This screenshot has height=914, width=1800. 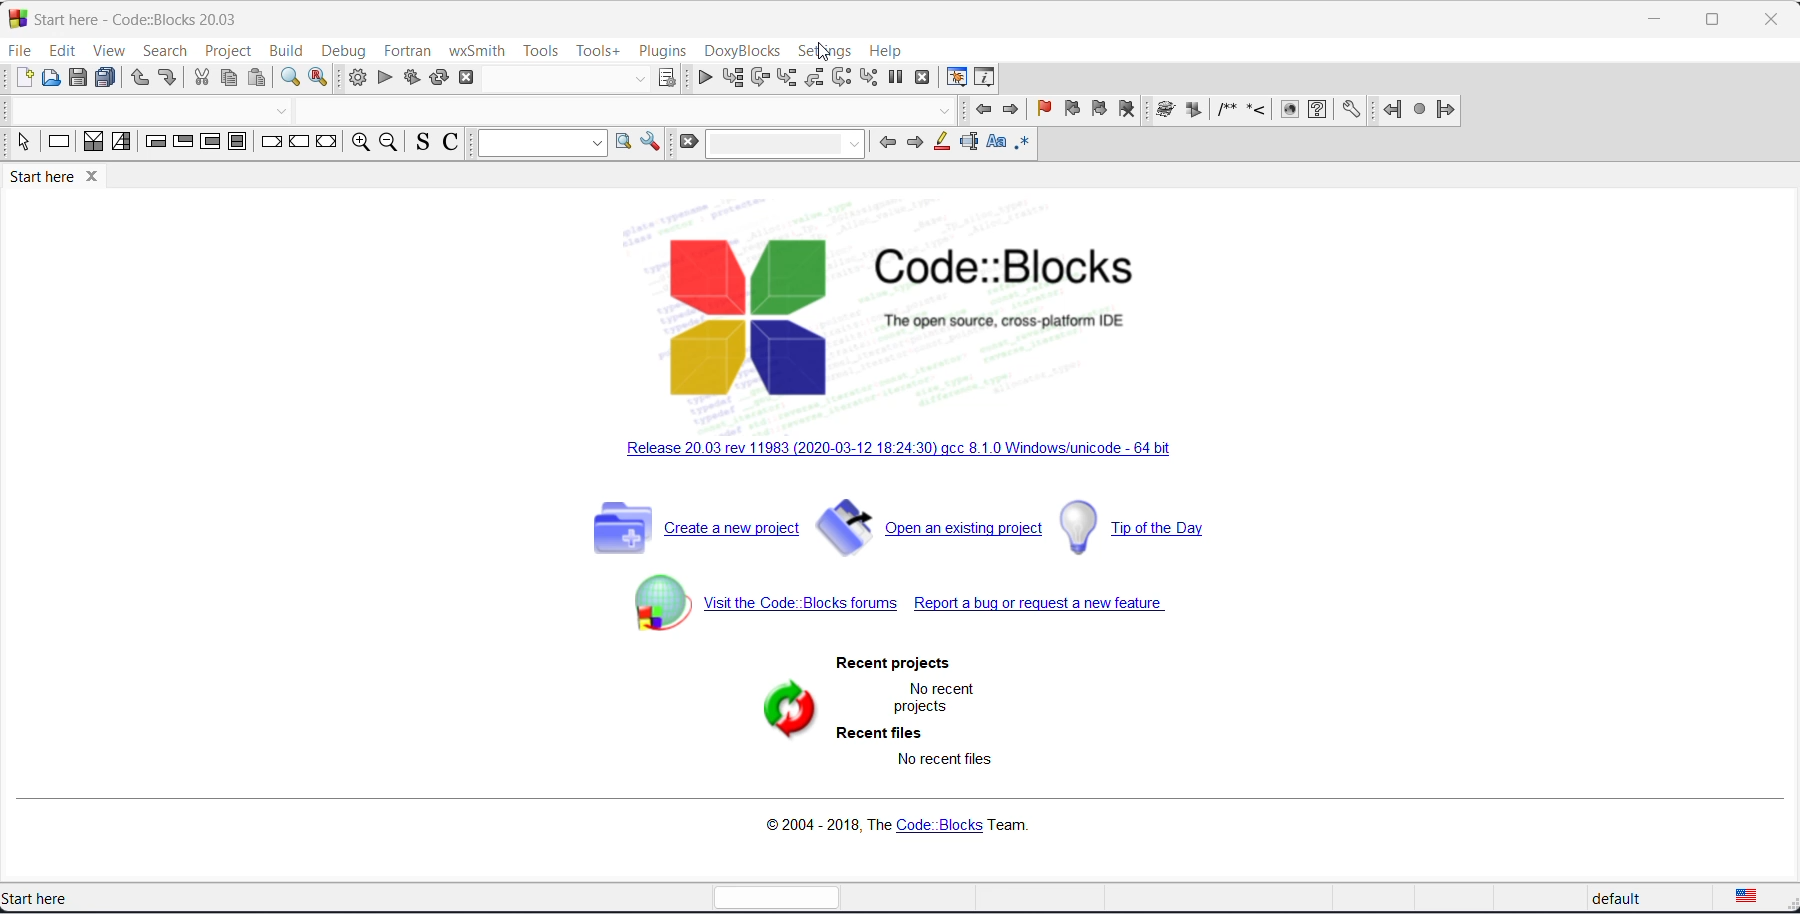 What do you see at coordinates (62, 50) in the screenshot?
I see `edit` at bounding box center [62, 50].